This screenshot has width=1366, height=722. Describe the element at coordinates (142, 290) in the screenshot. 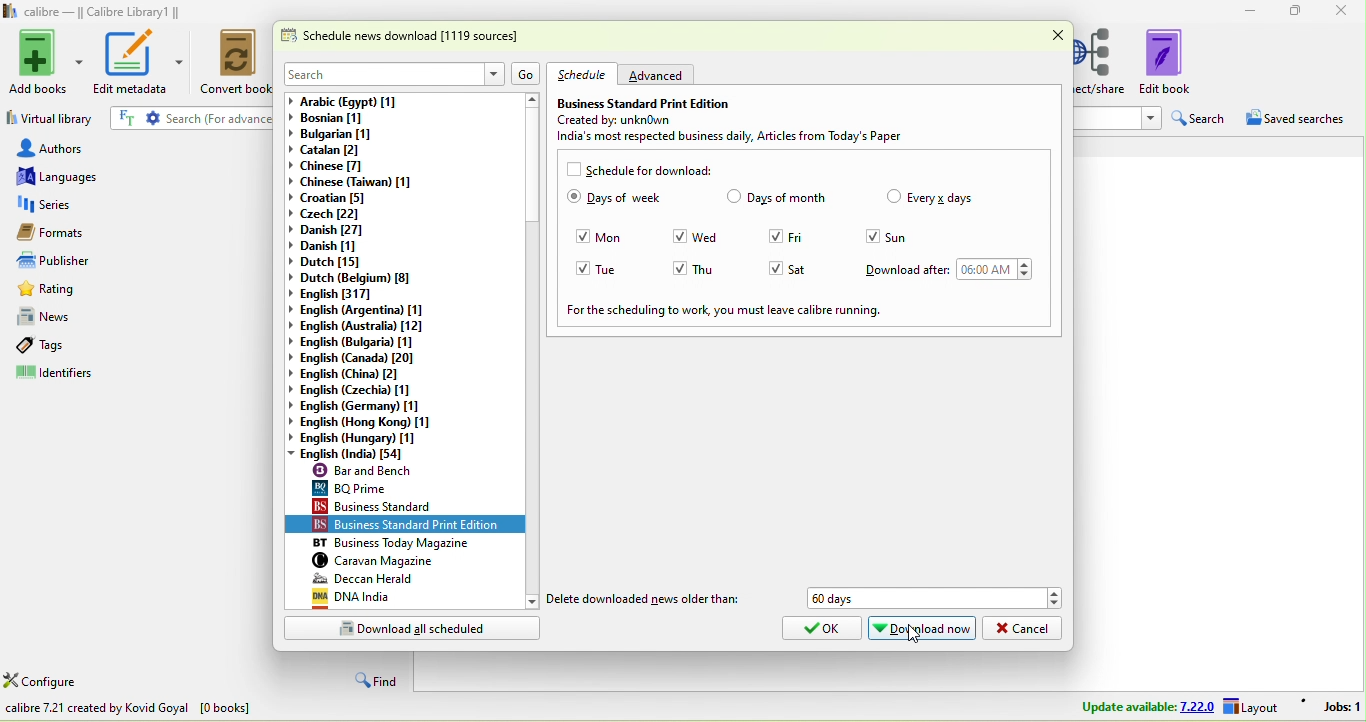

I see `rating` at that location.